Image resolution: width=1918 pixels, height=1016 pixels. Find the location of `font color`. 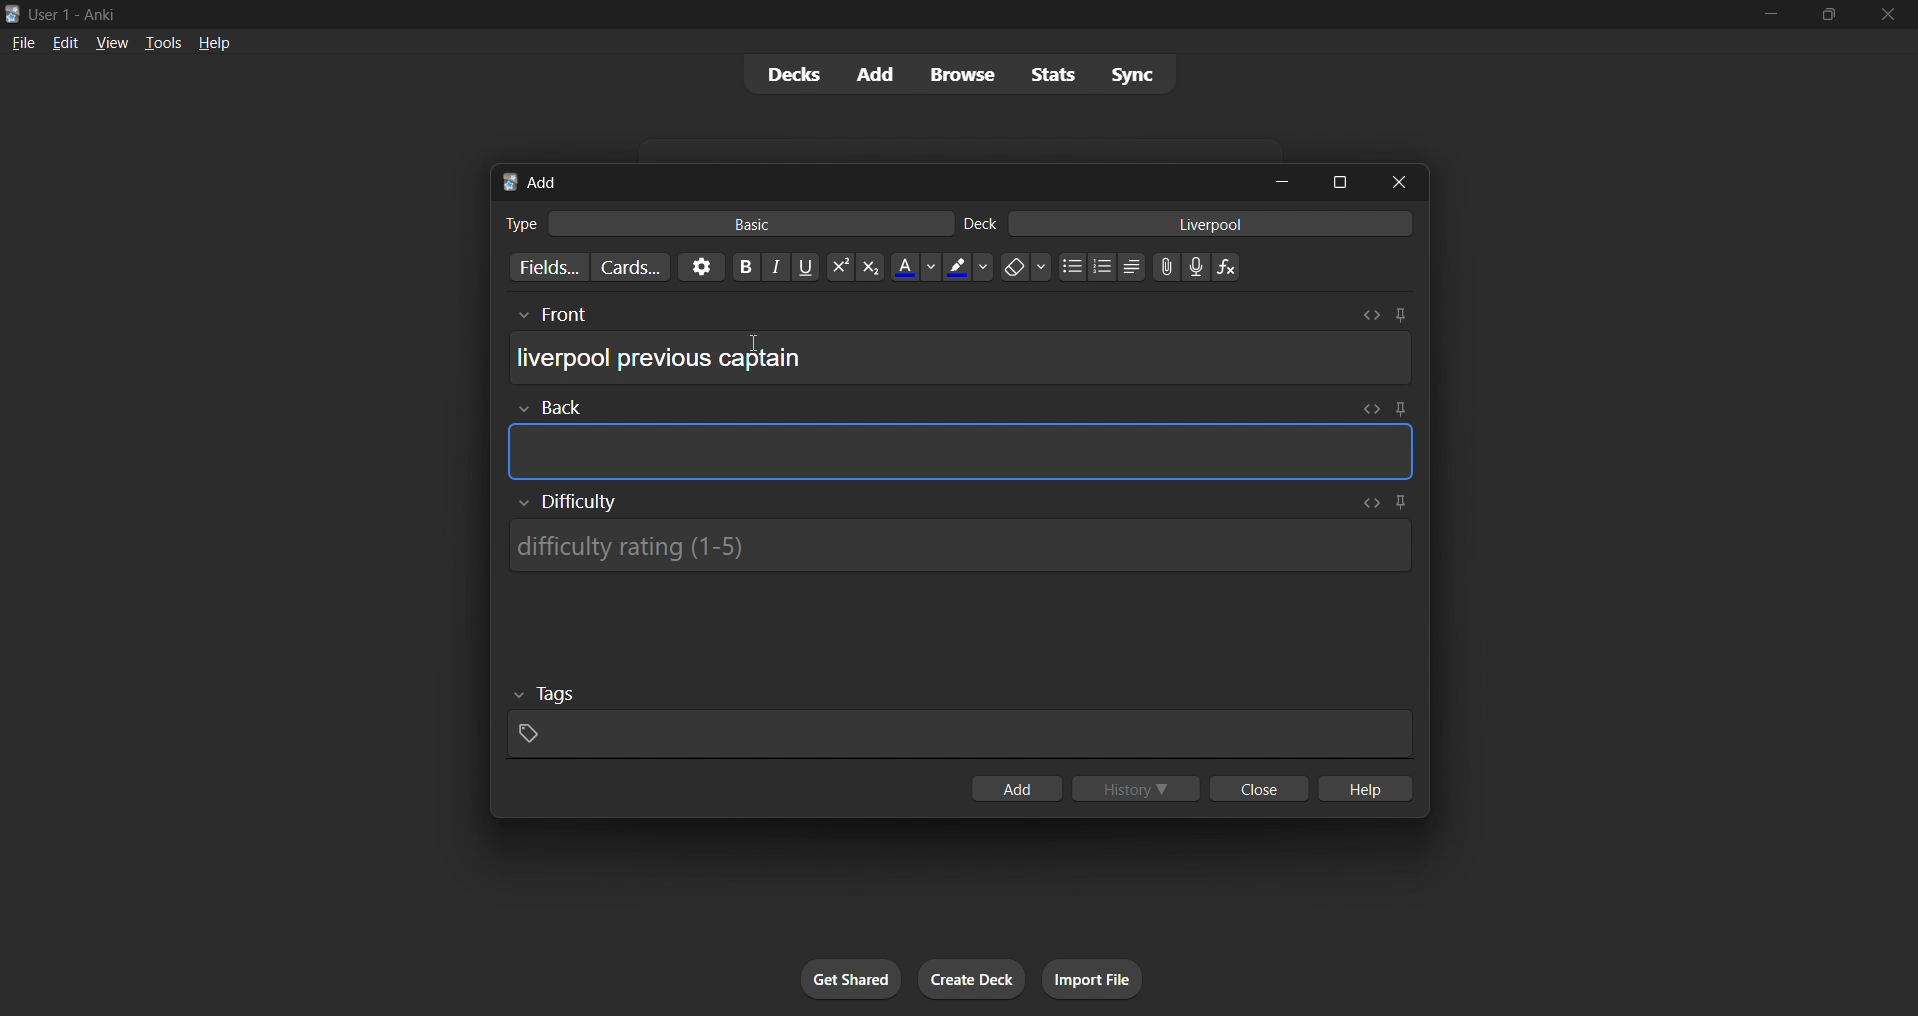

font color is located at coordinates (910, 265).